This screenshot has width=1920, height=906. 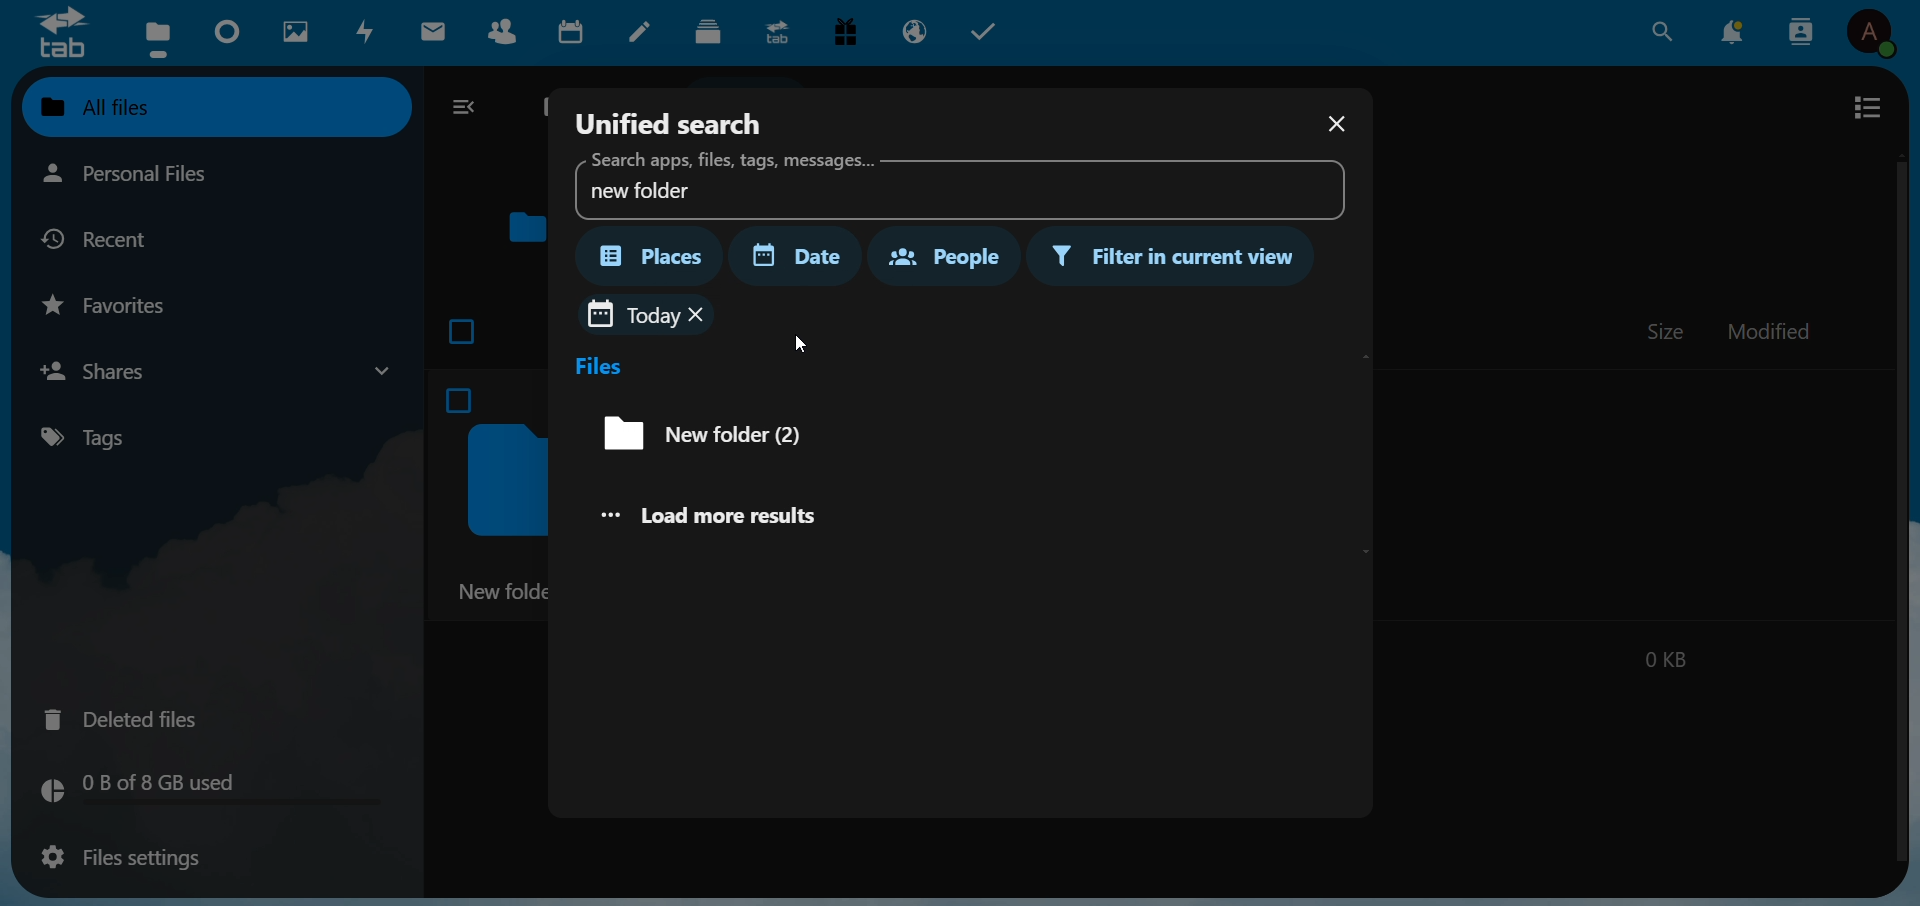 What do you see at coordinates (156, 37) in the screenshot?
I see `files` at bounding box center [156, 37].